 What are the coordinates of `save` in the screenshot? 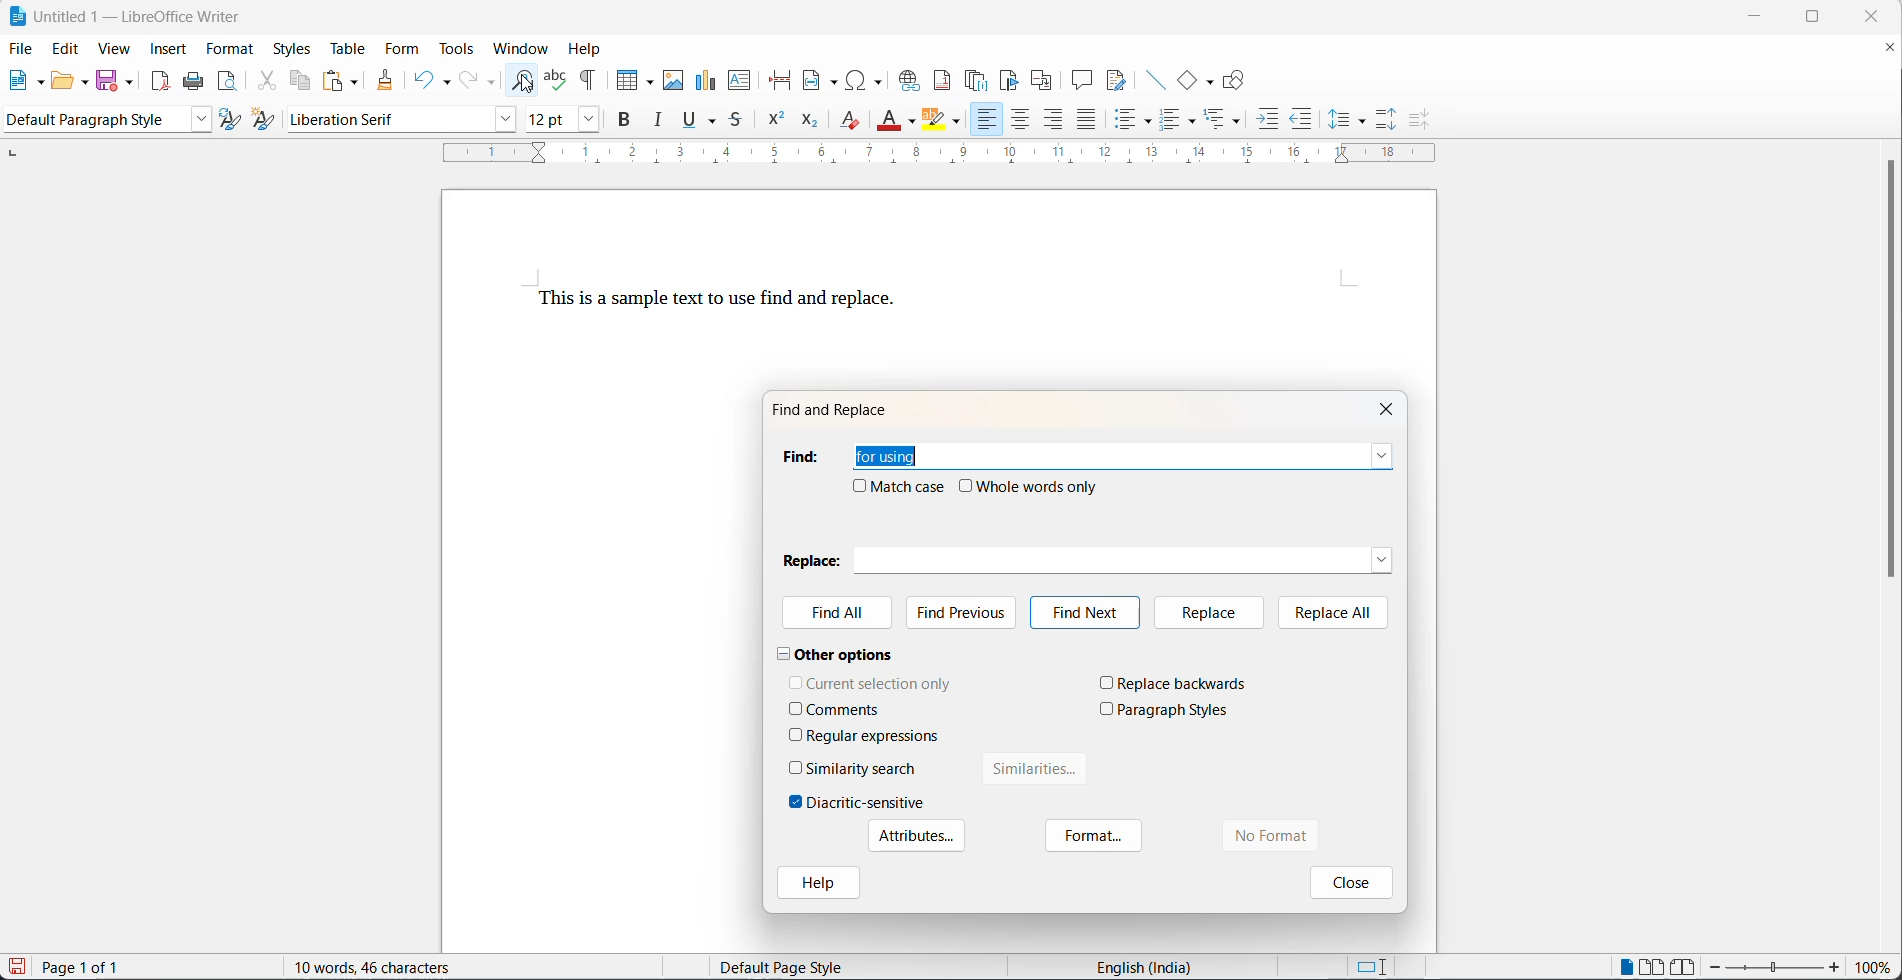 It's located at (17, 966).